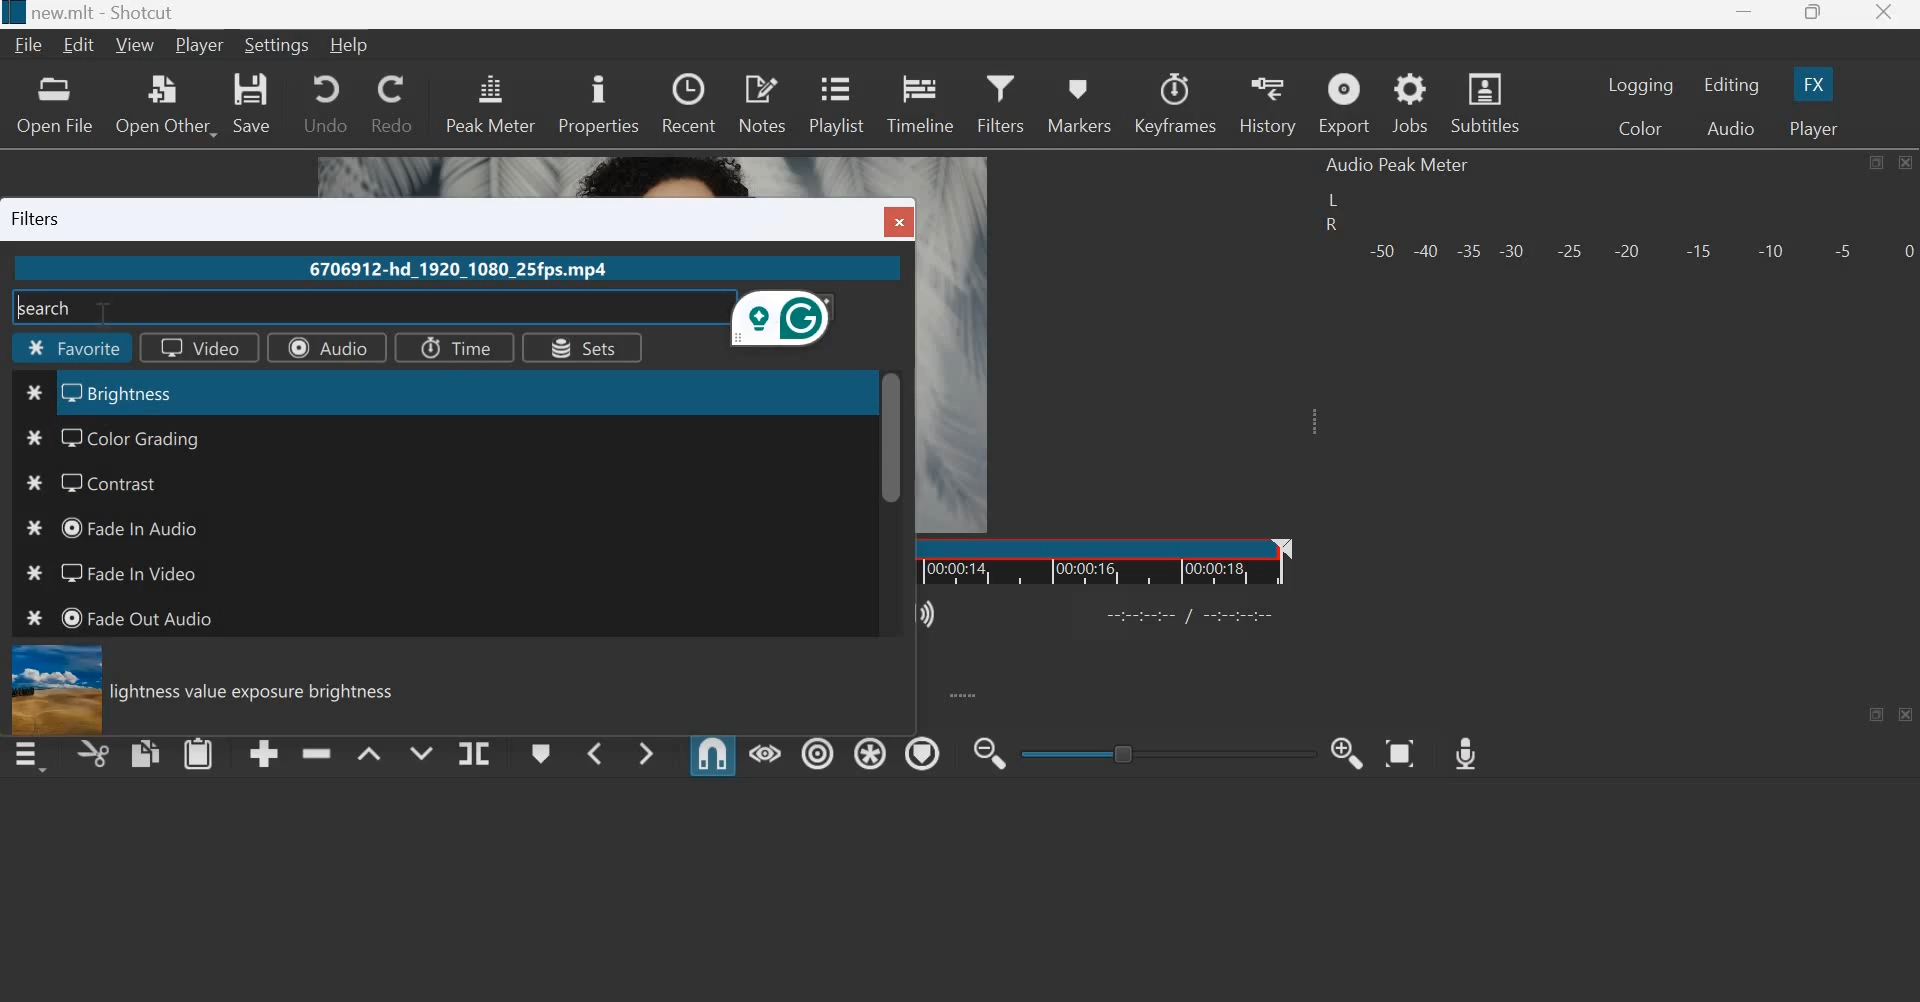 Image resolution: width=1920 pixels, height=1002 pixels. What do you see at coordinates (1412, 104) in the screenshot?
I see `jobs` at bounding box center [1412, 104].